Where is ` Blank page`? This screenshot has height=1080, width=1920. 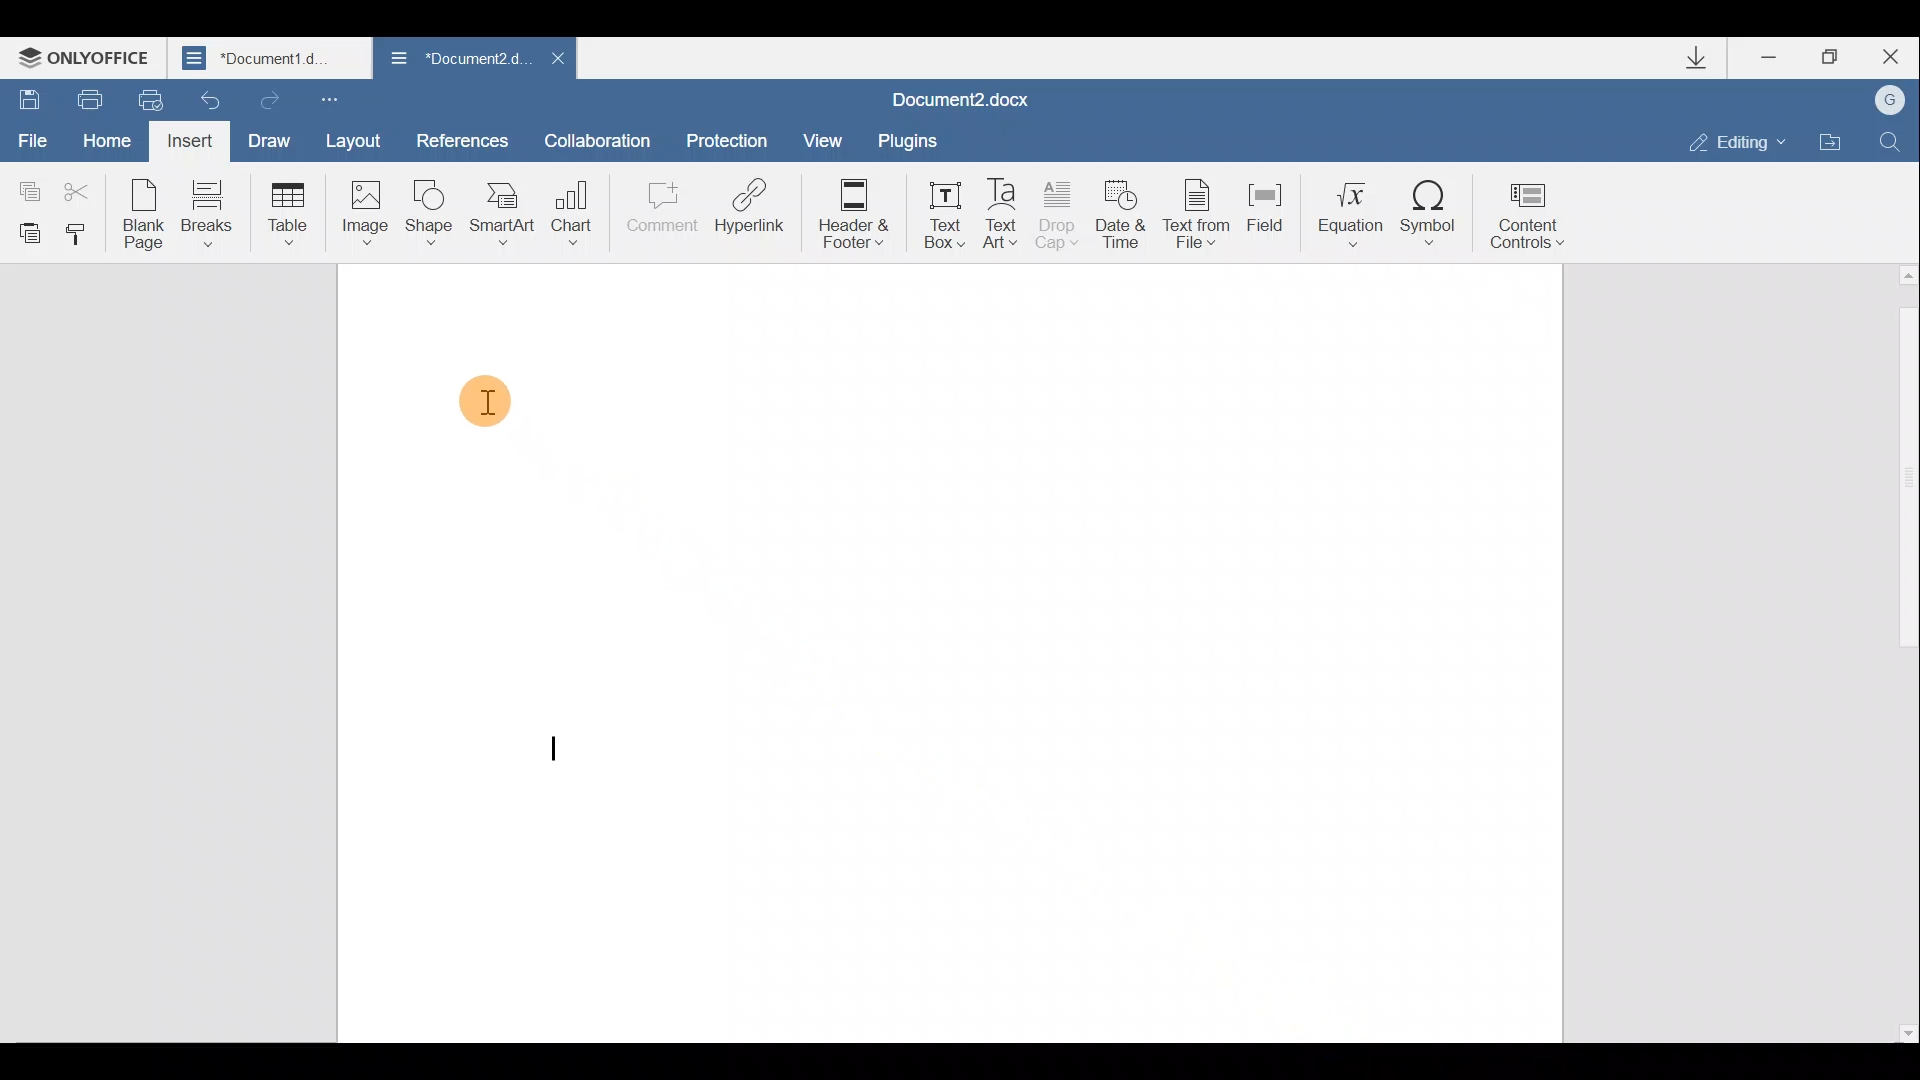
 Blank page is located at coordinates (144, 214).